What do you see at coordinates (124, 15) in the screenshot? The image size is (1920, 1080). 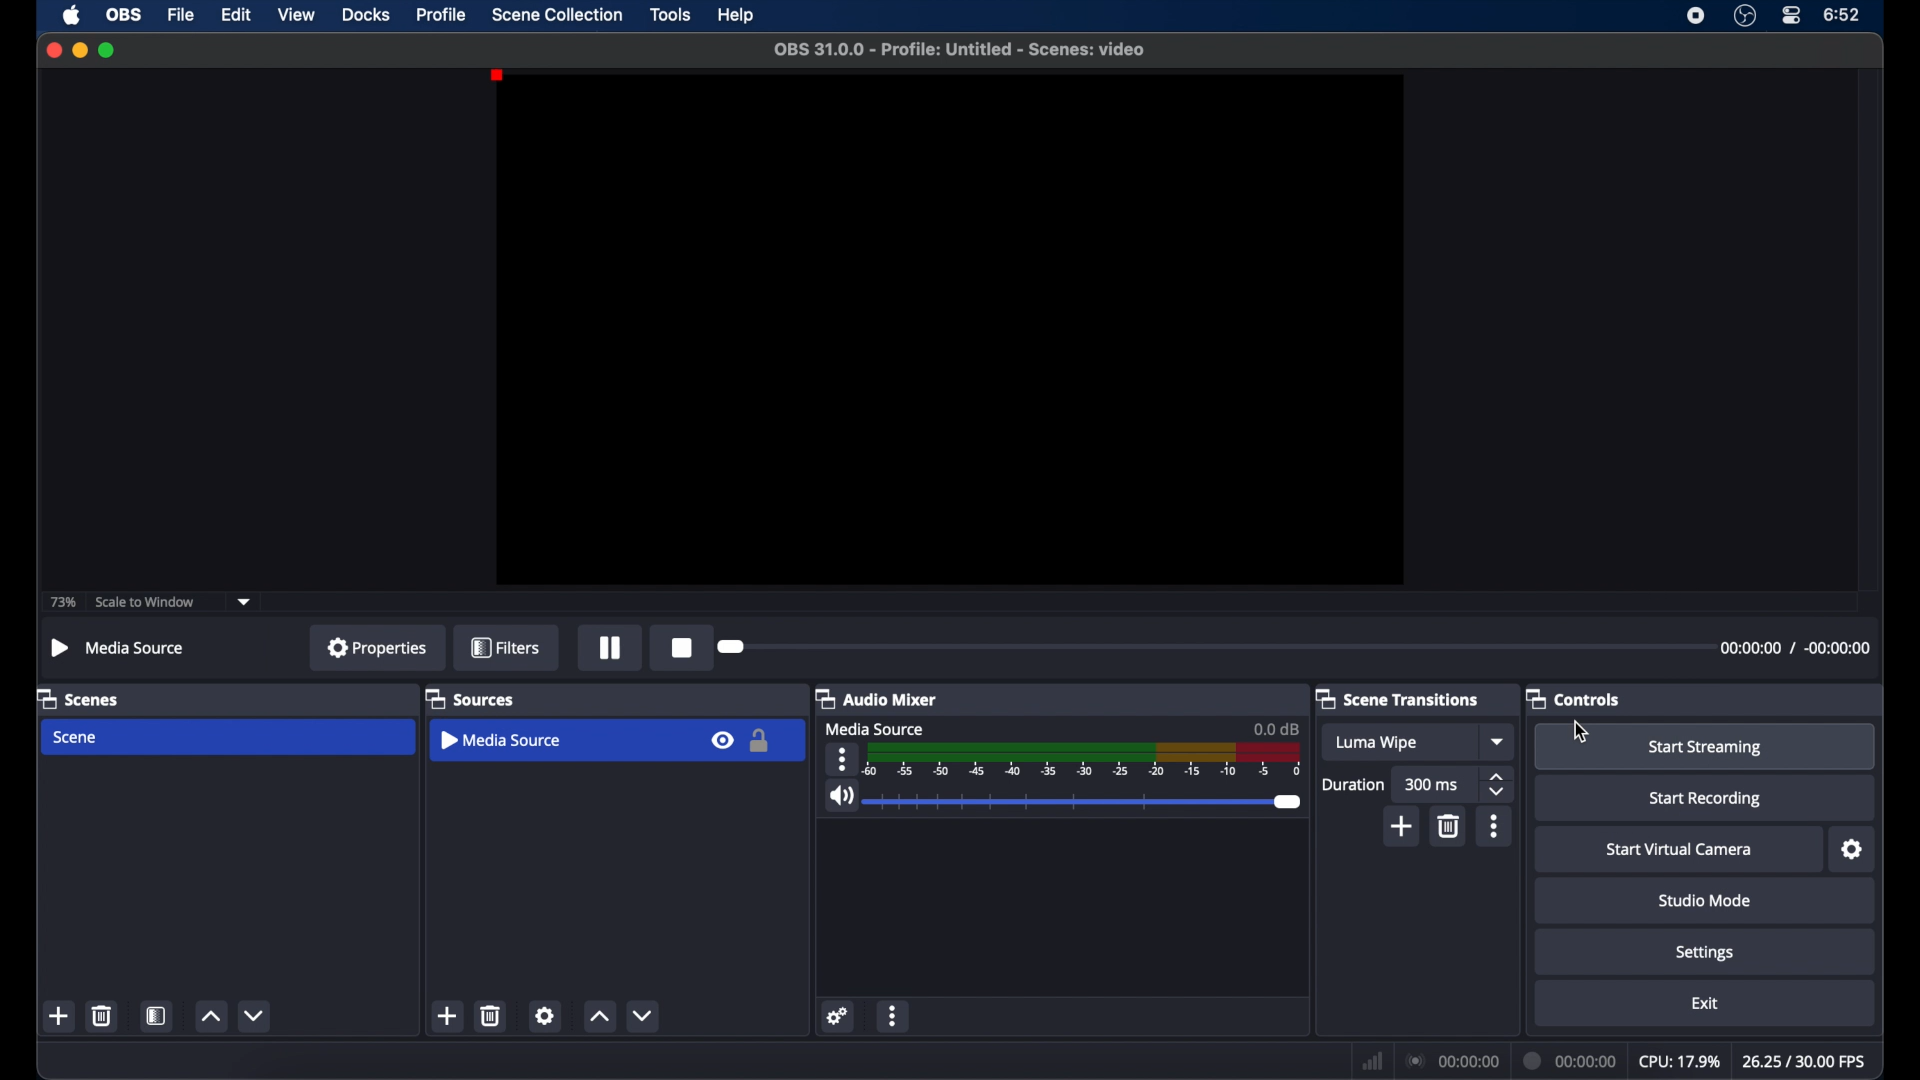 I see `obs` at bounding box center [124, 15].